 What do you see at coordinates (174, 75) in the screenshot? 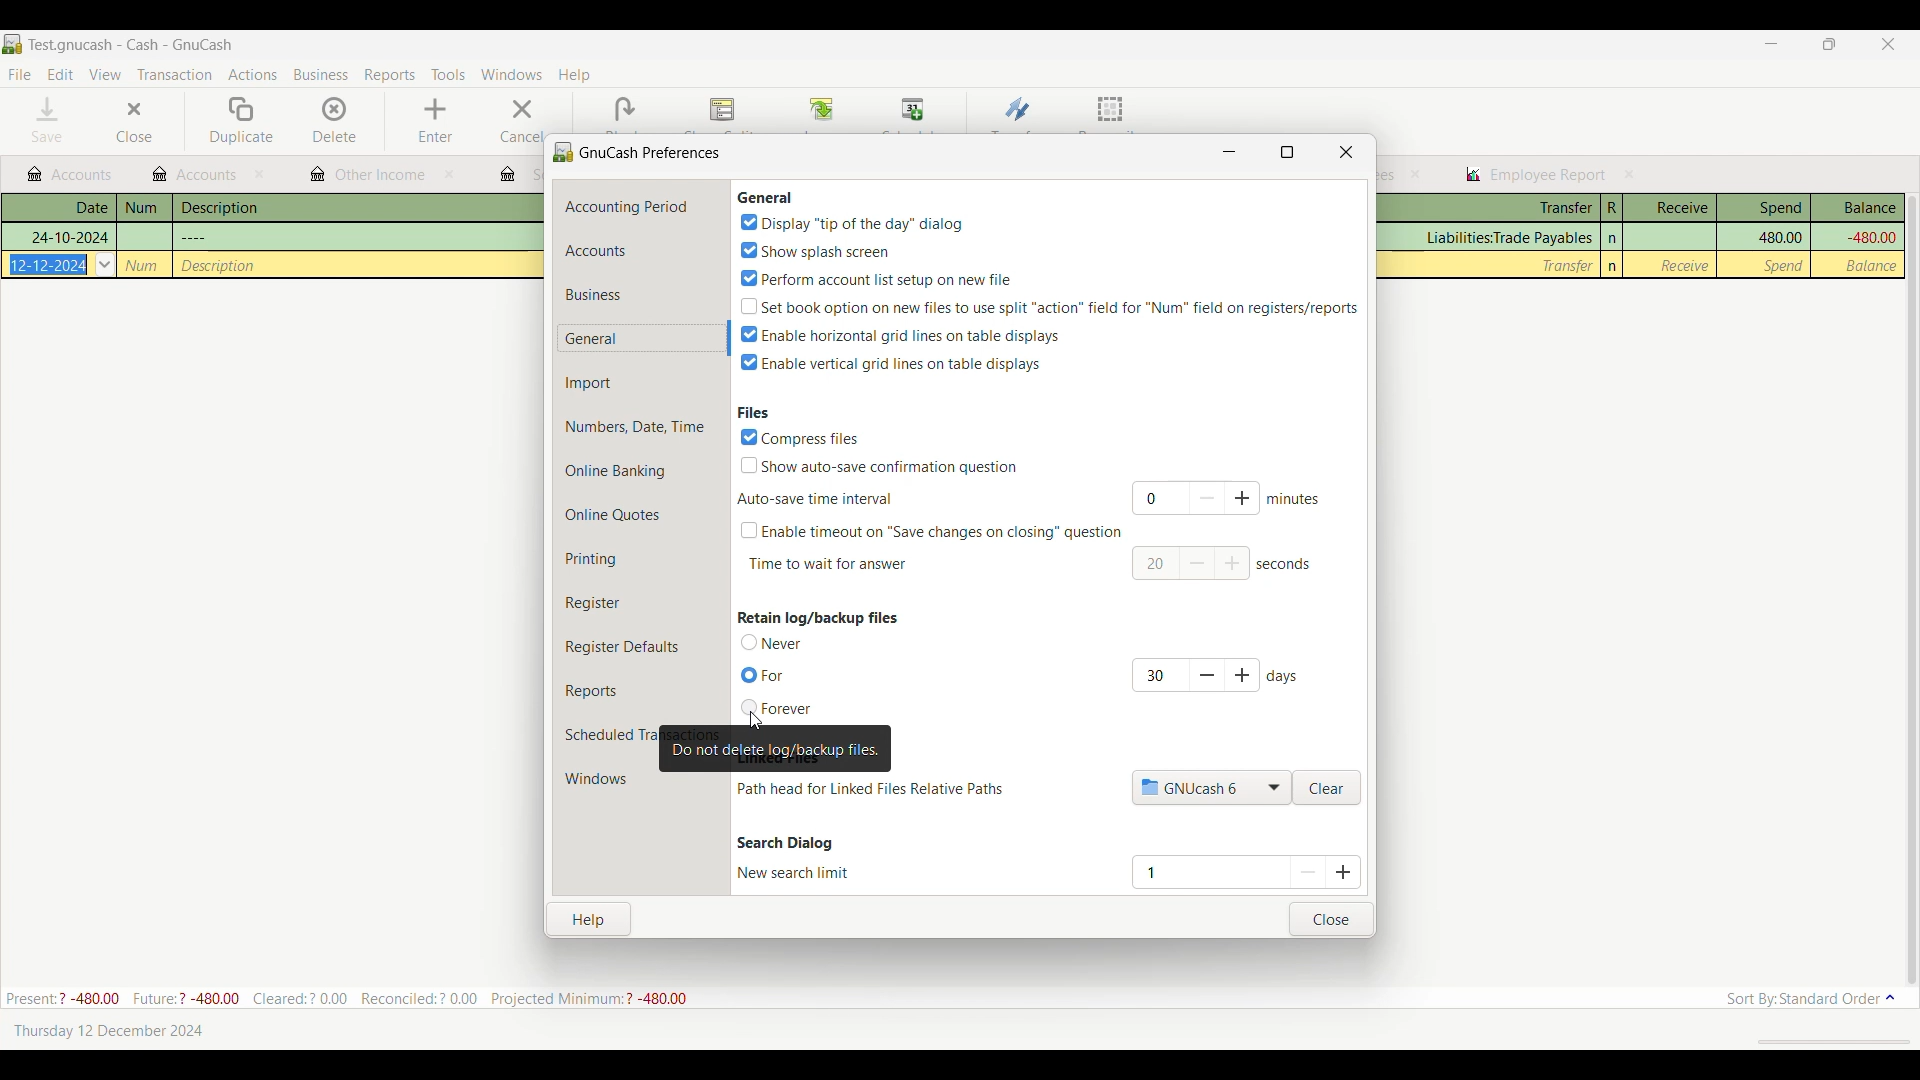
I see `Transaction menu` at bounding box center [174, 75].